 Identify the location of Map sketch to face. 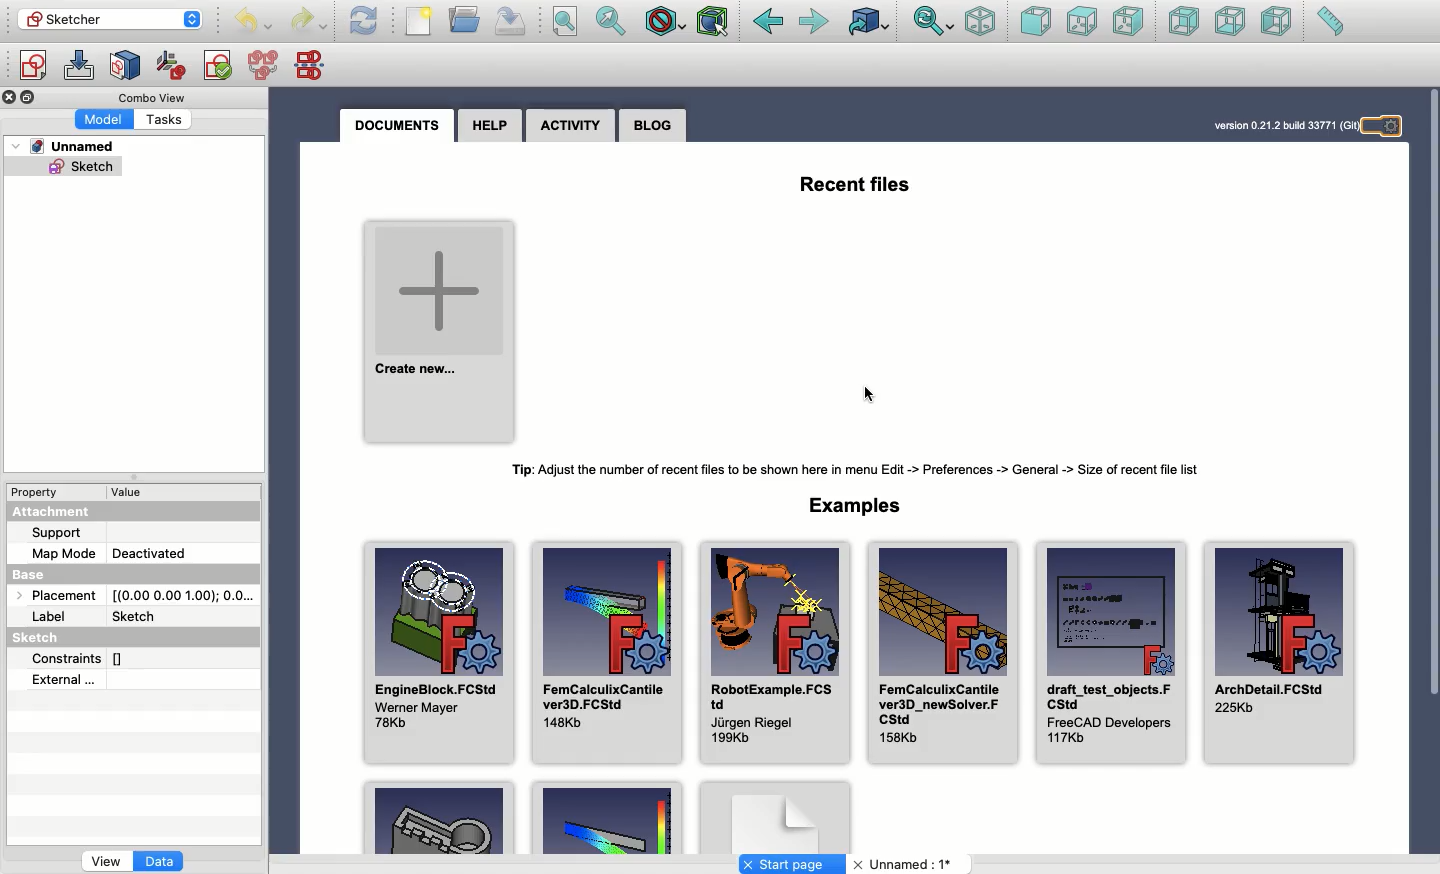
(129, 65).